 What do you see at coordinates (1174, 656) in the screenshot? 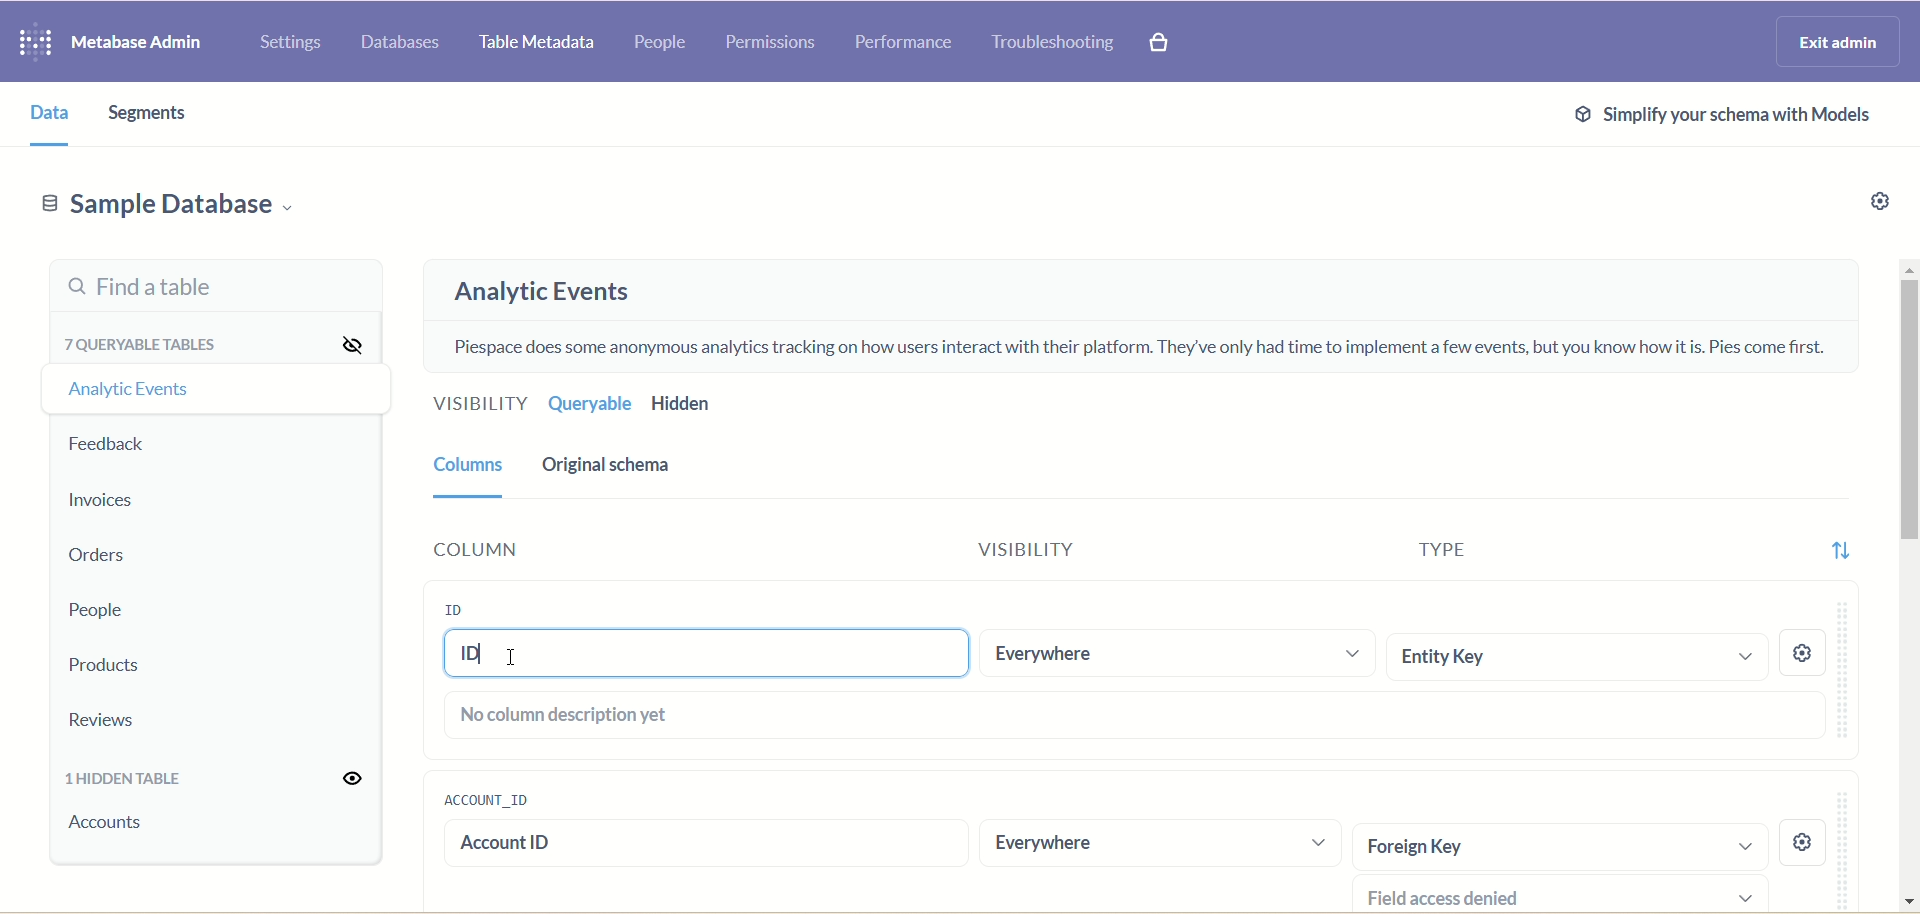
I see `Everywhere` at bounding box center [1174, 656].